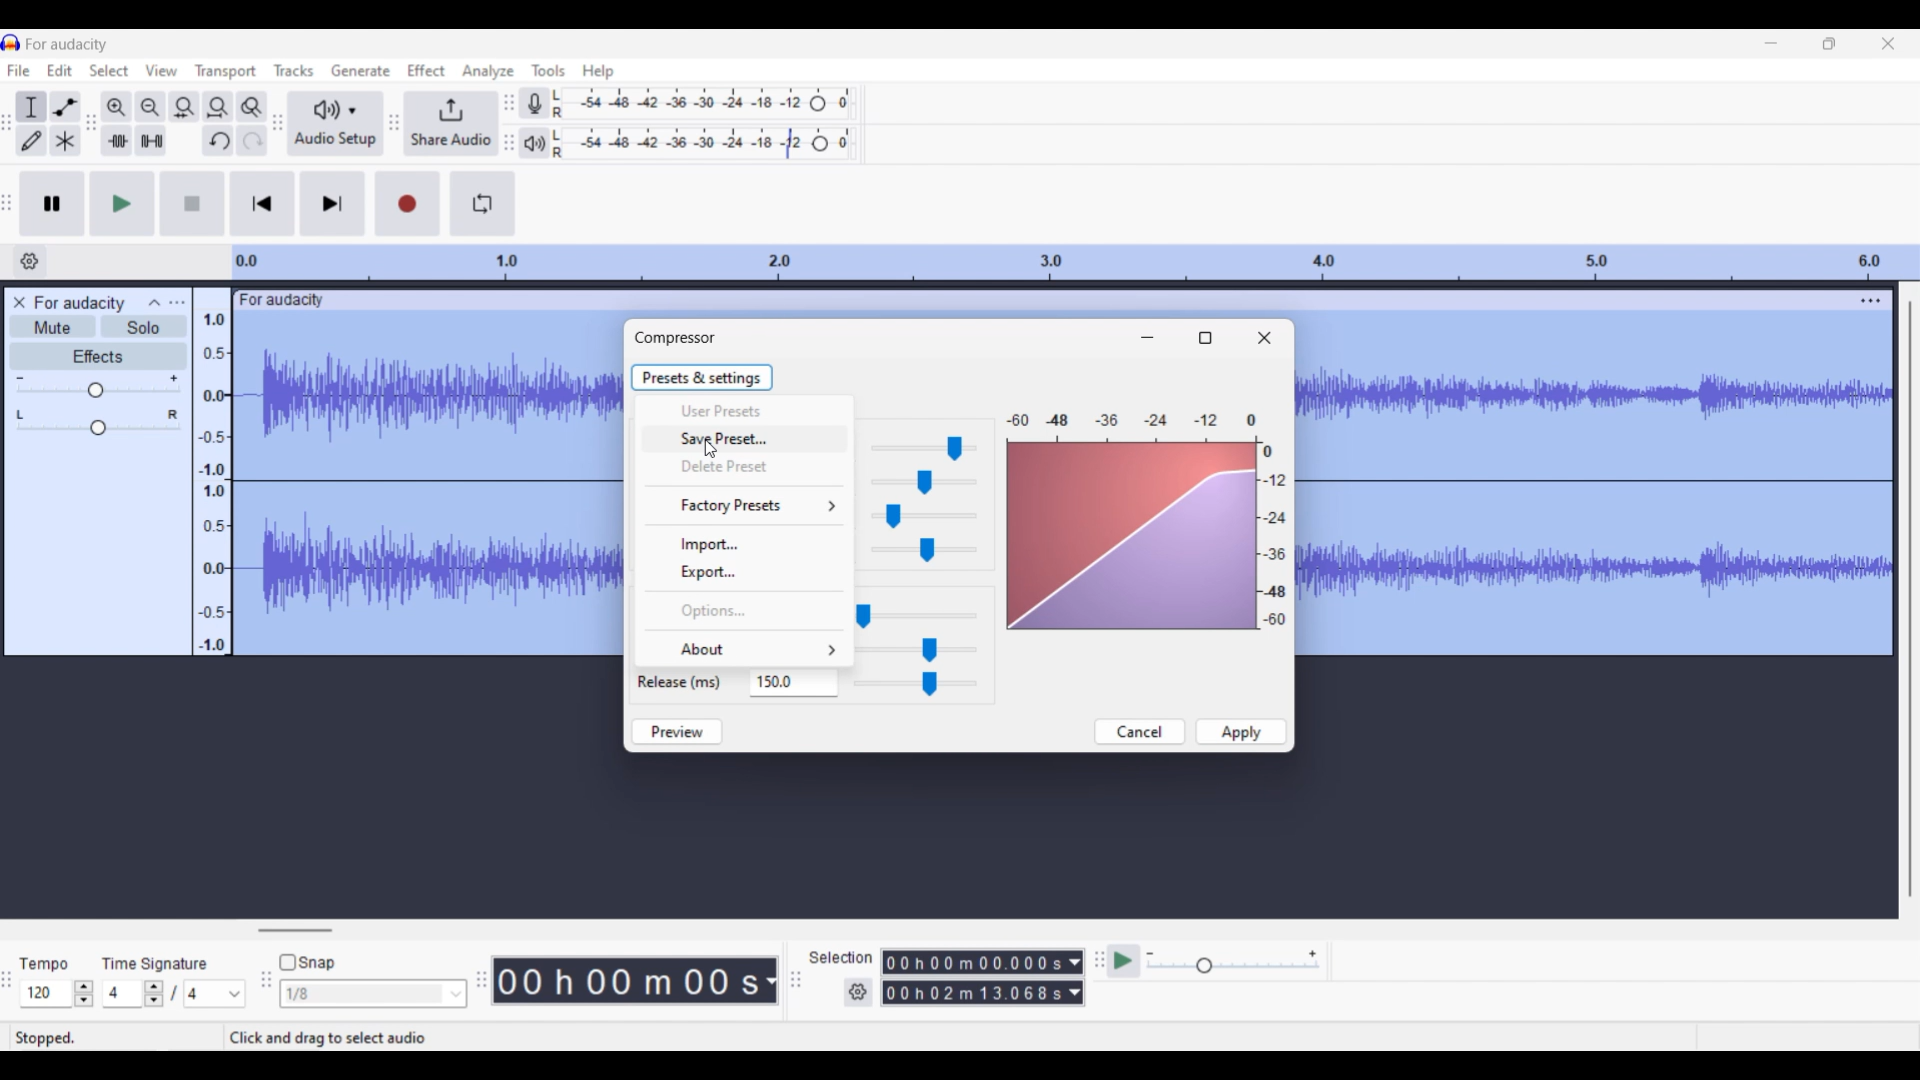  Describe the element at coordinates (745, 648) in the screenshot. I see `About` at that location.